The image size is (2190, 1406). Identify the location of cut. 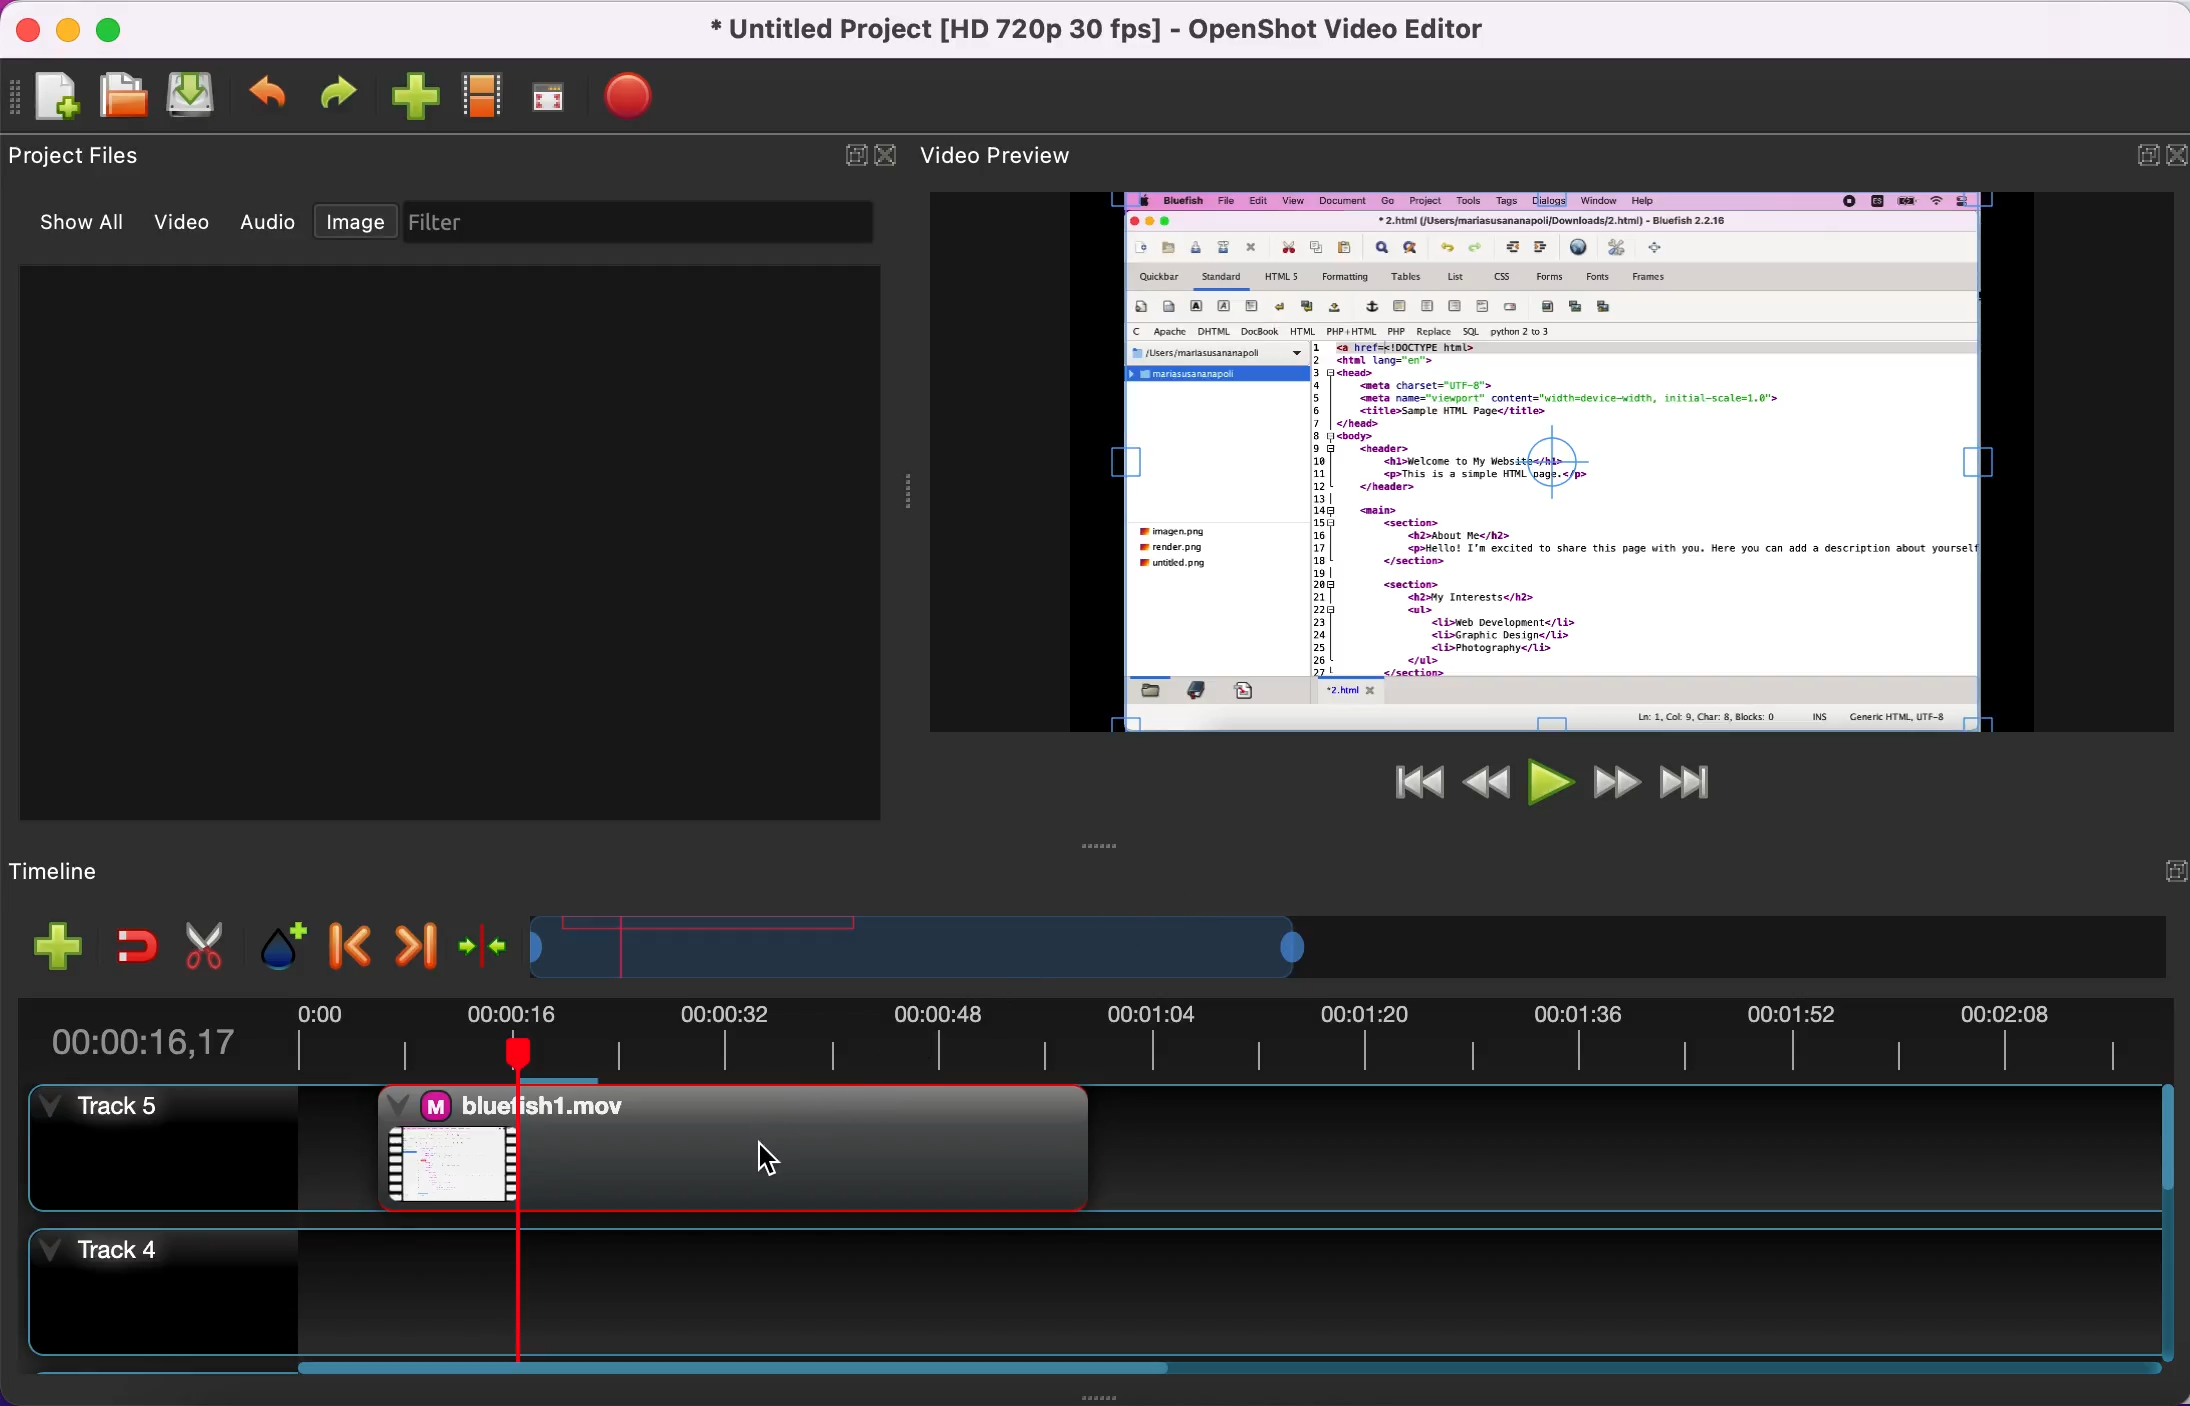
(205, 942).